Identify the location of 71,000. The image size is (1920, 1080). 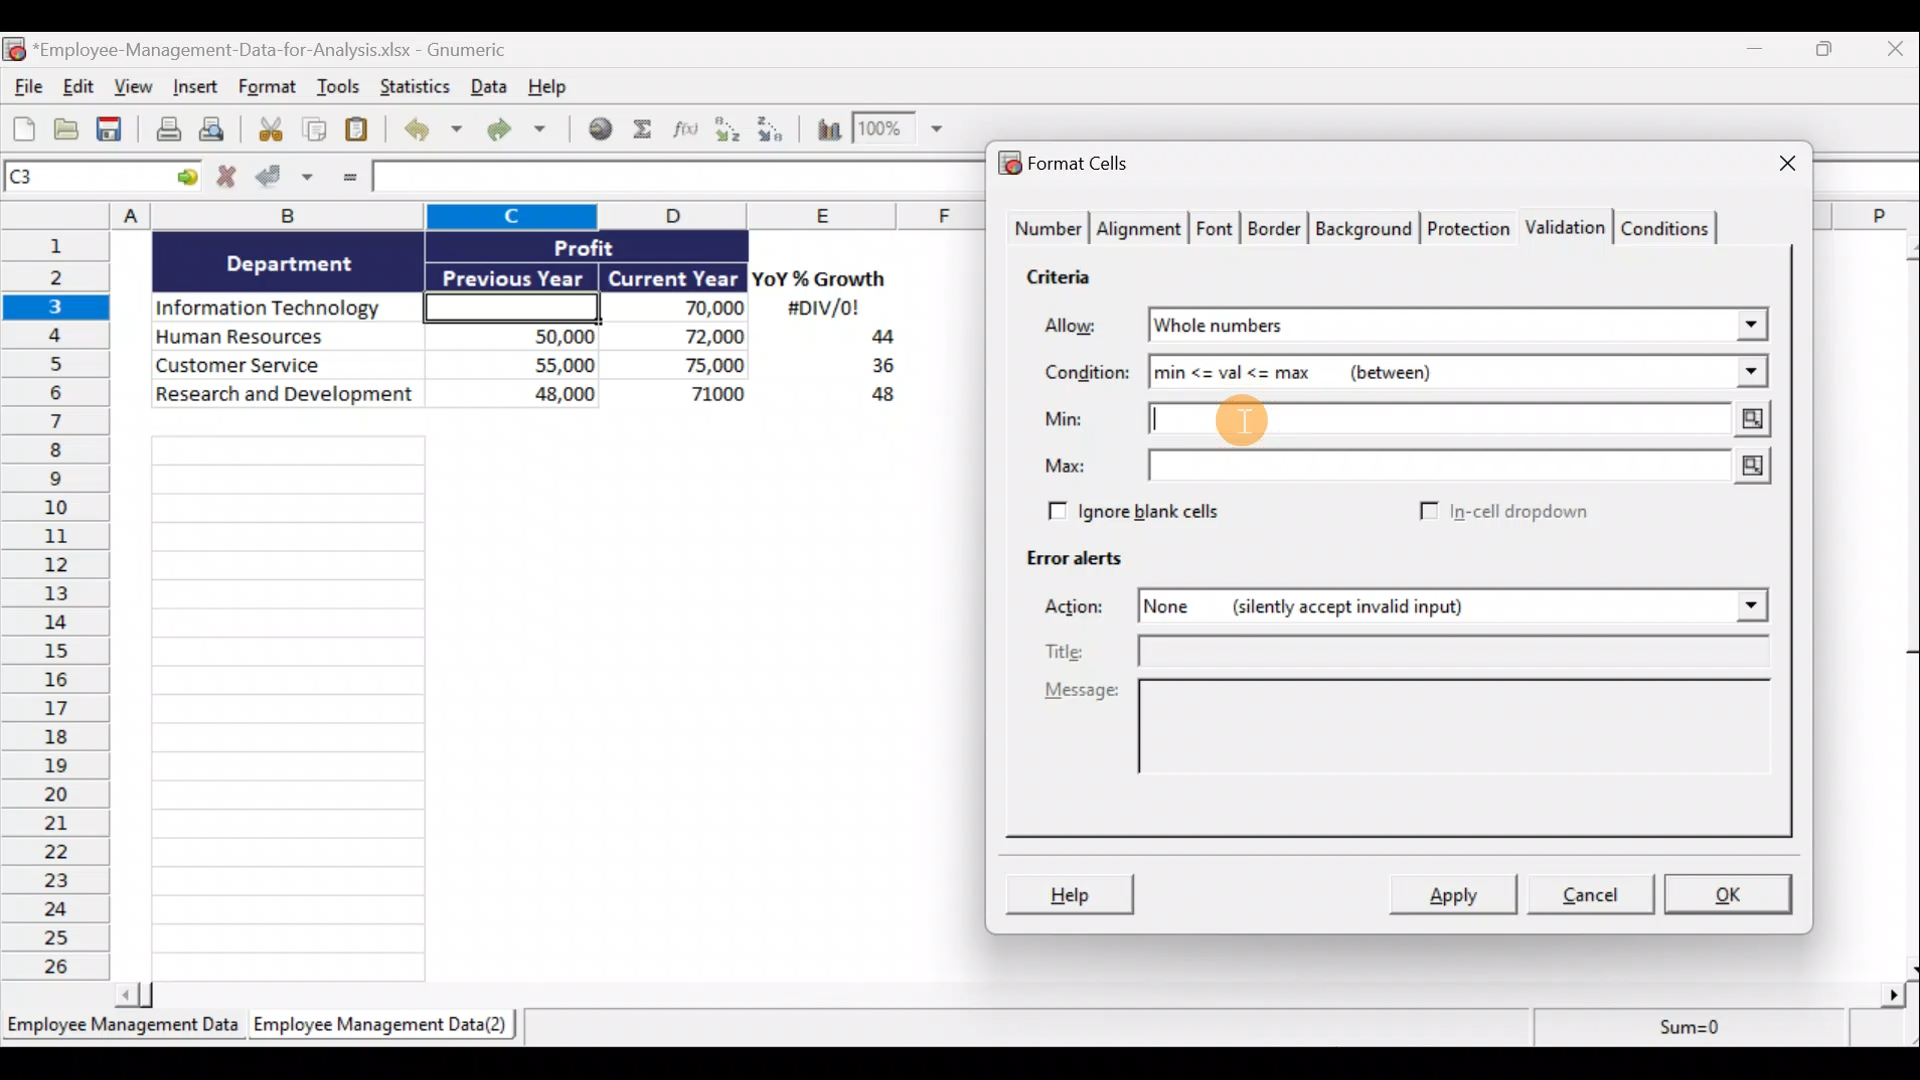
(689, 396).